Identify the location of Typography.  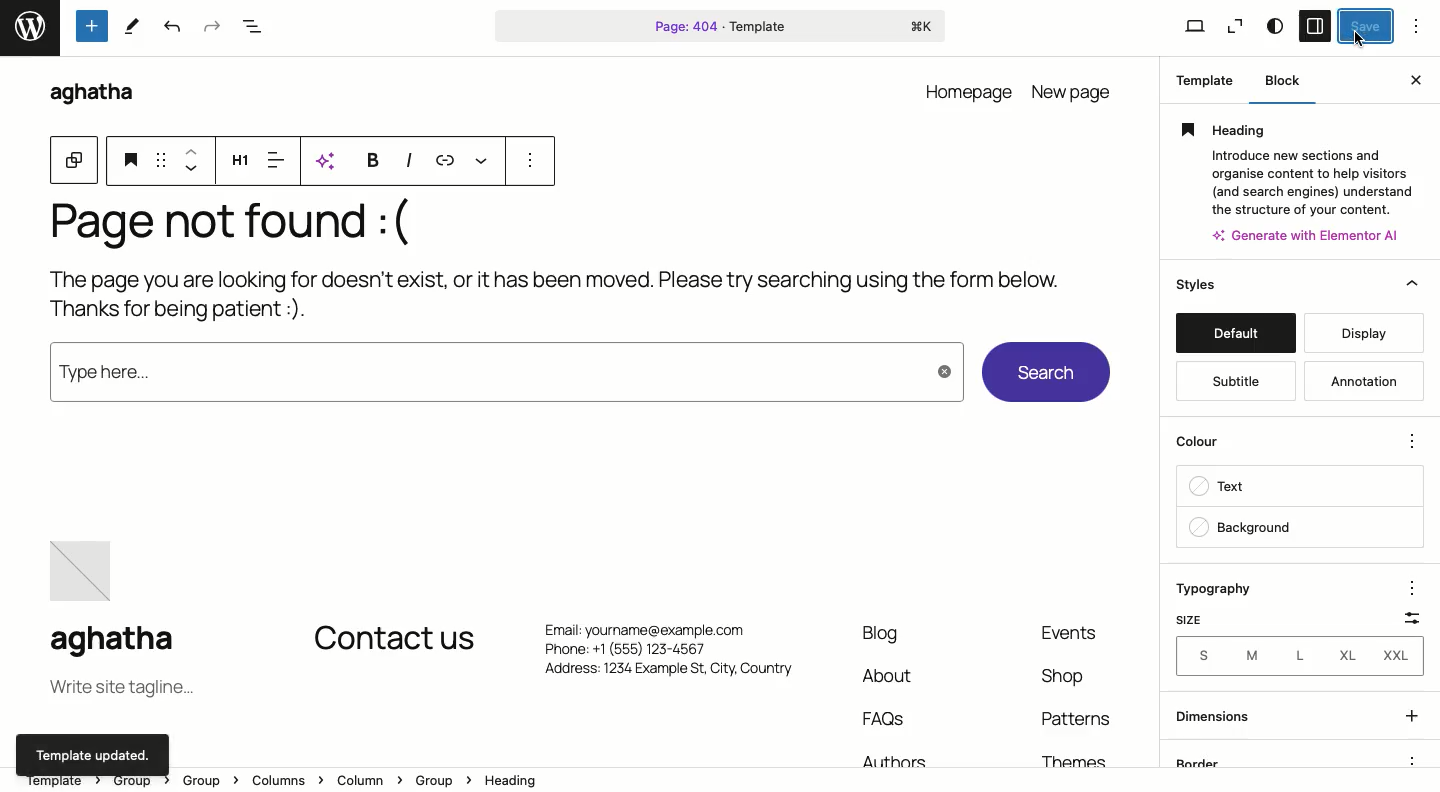
(1217, 587).